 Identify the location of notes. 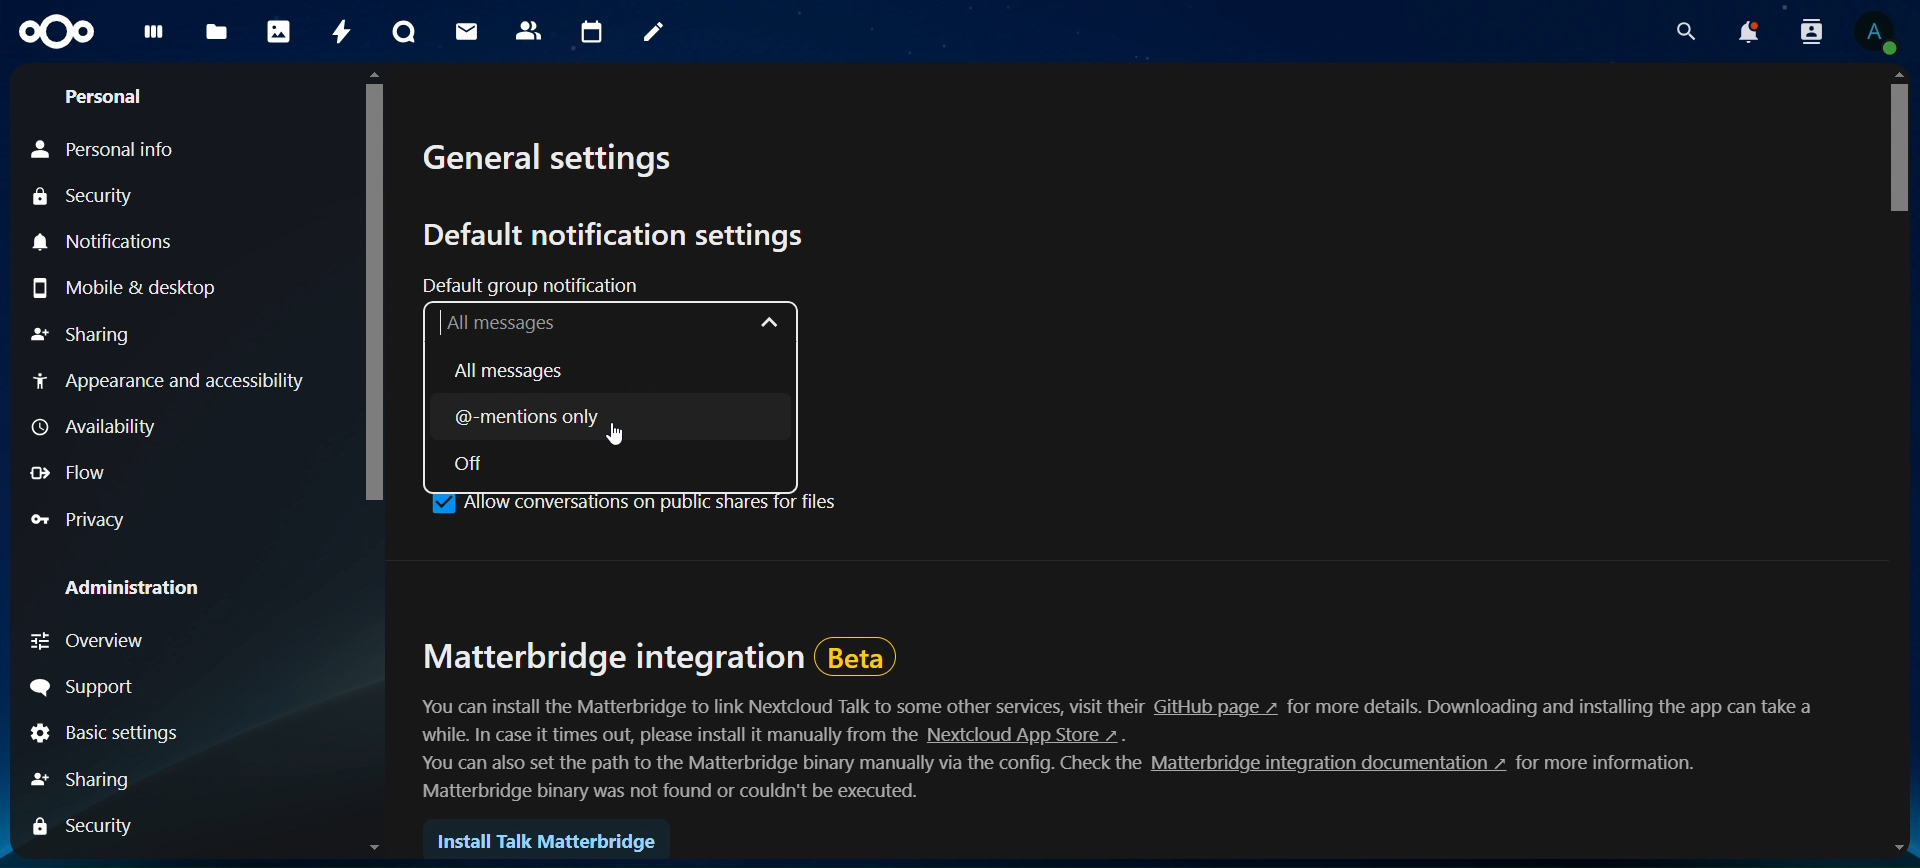
(655, 36).